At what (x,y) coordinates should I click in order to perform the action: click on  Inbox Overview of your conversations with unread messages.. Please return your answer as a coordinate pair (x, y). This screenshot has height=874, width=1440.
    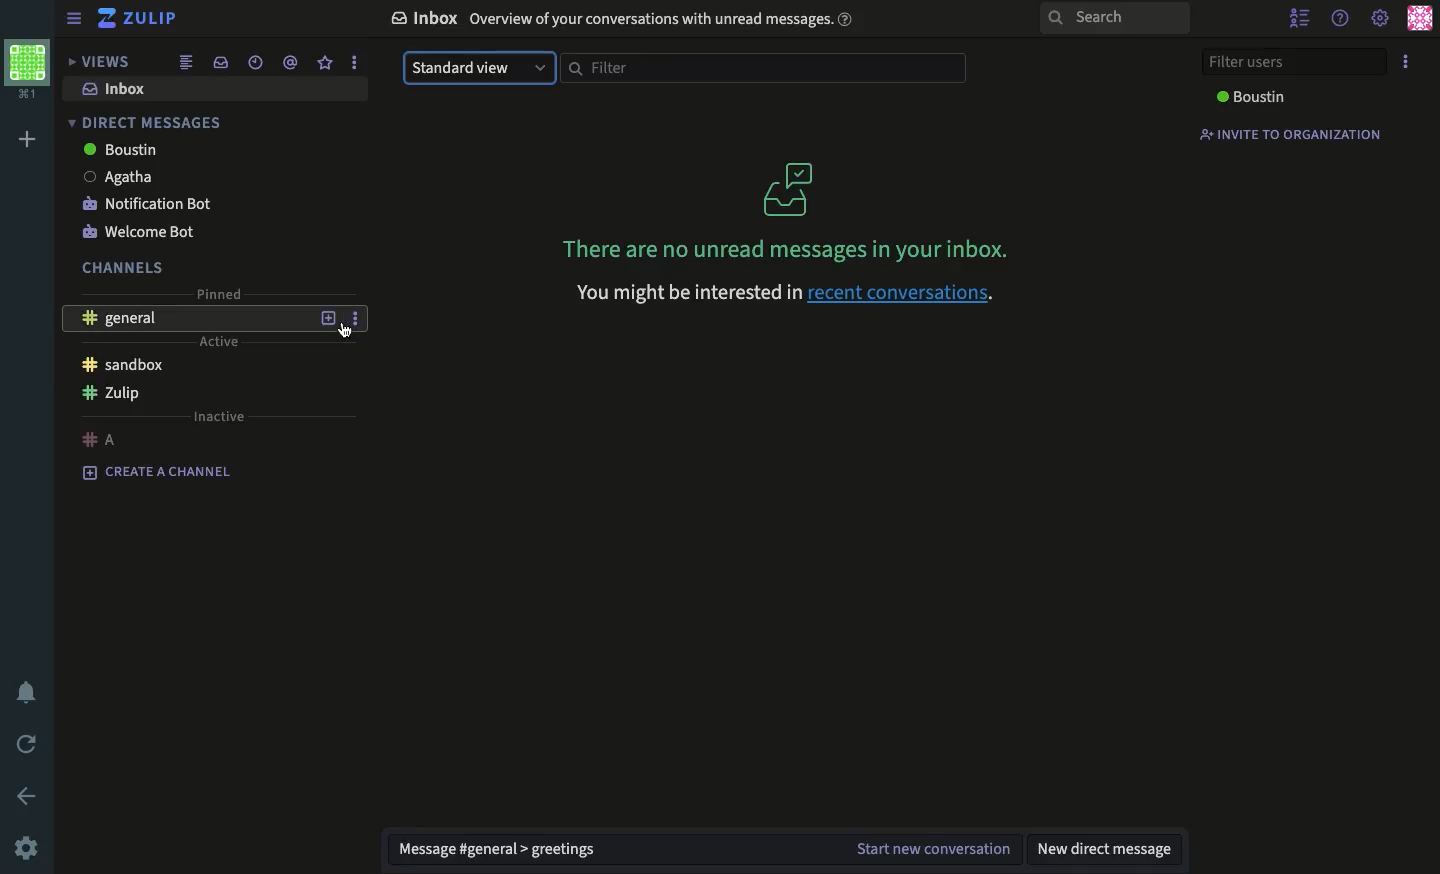
    Looking at the image, I should click on (618, 17).